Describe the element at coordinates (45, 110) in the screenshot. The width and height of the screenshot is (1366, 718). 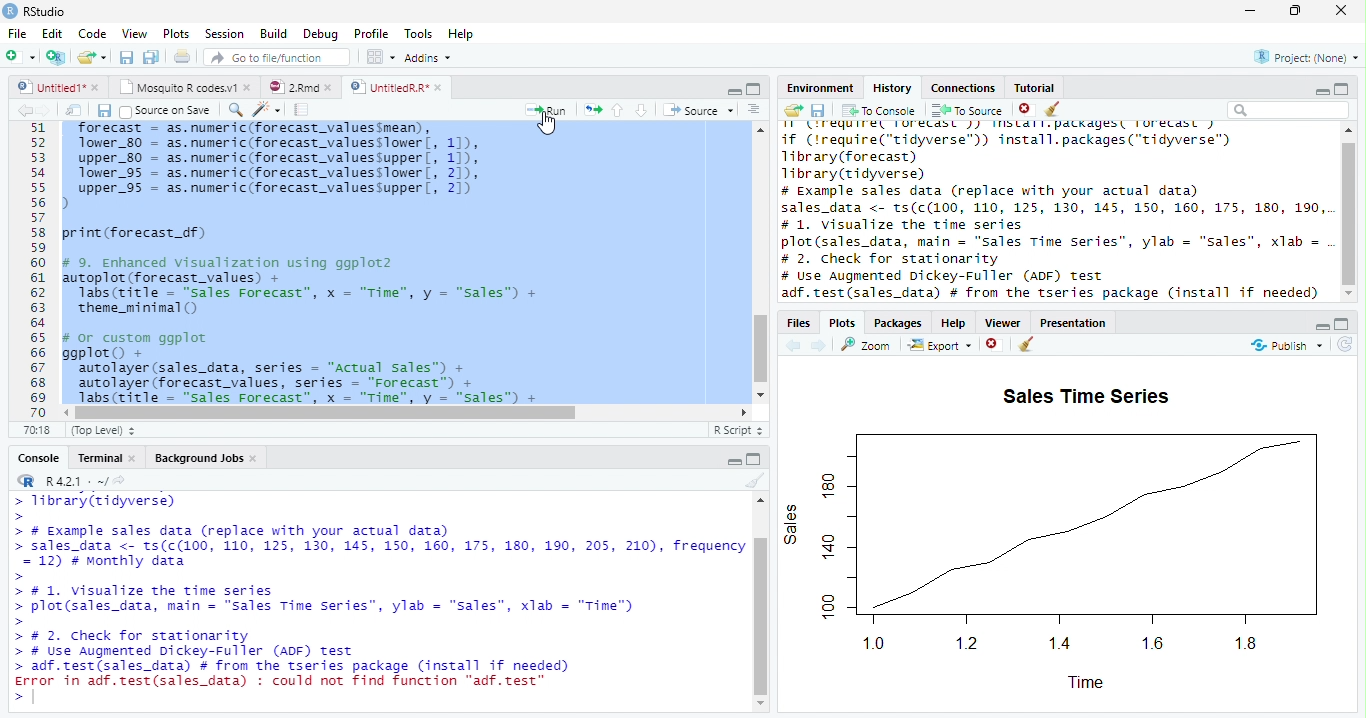
I see `Next` at that location.